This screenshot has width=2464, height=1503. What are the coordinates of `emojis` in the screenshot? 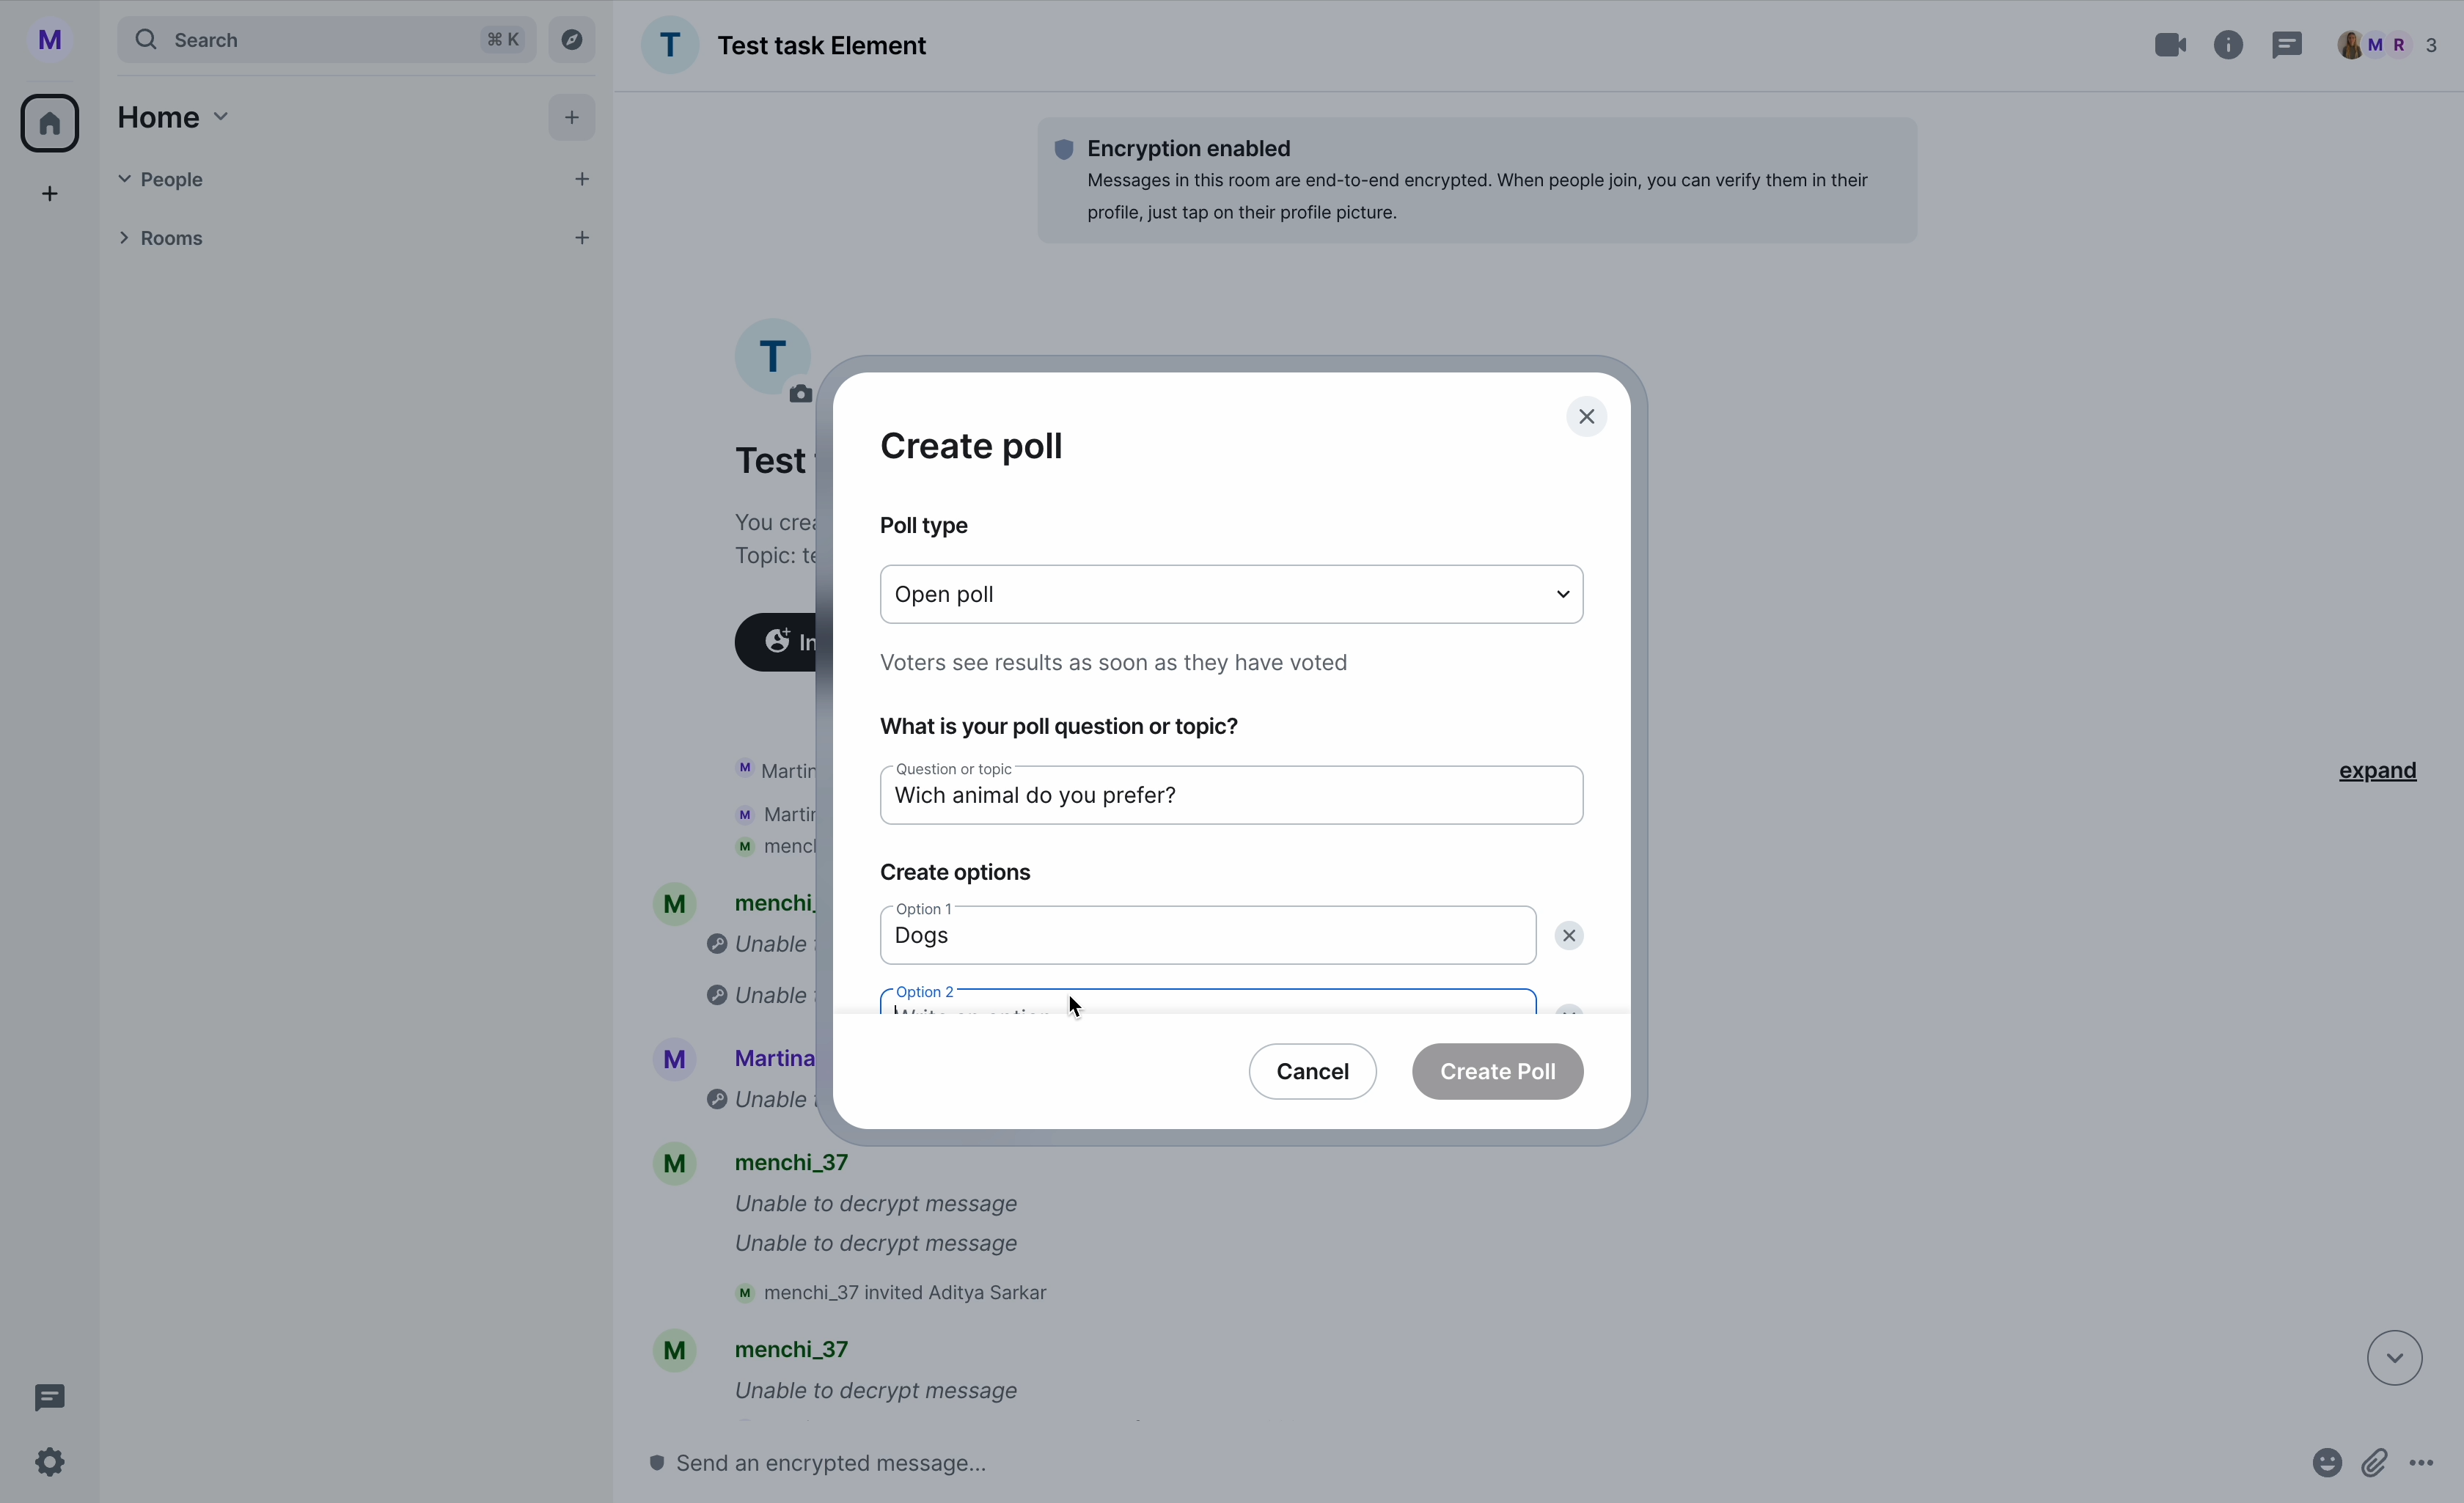 It's located at (2322, 1471).